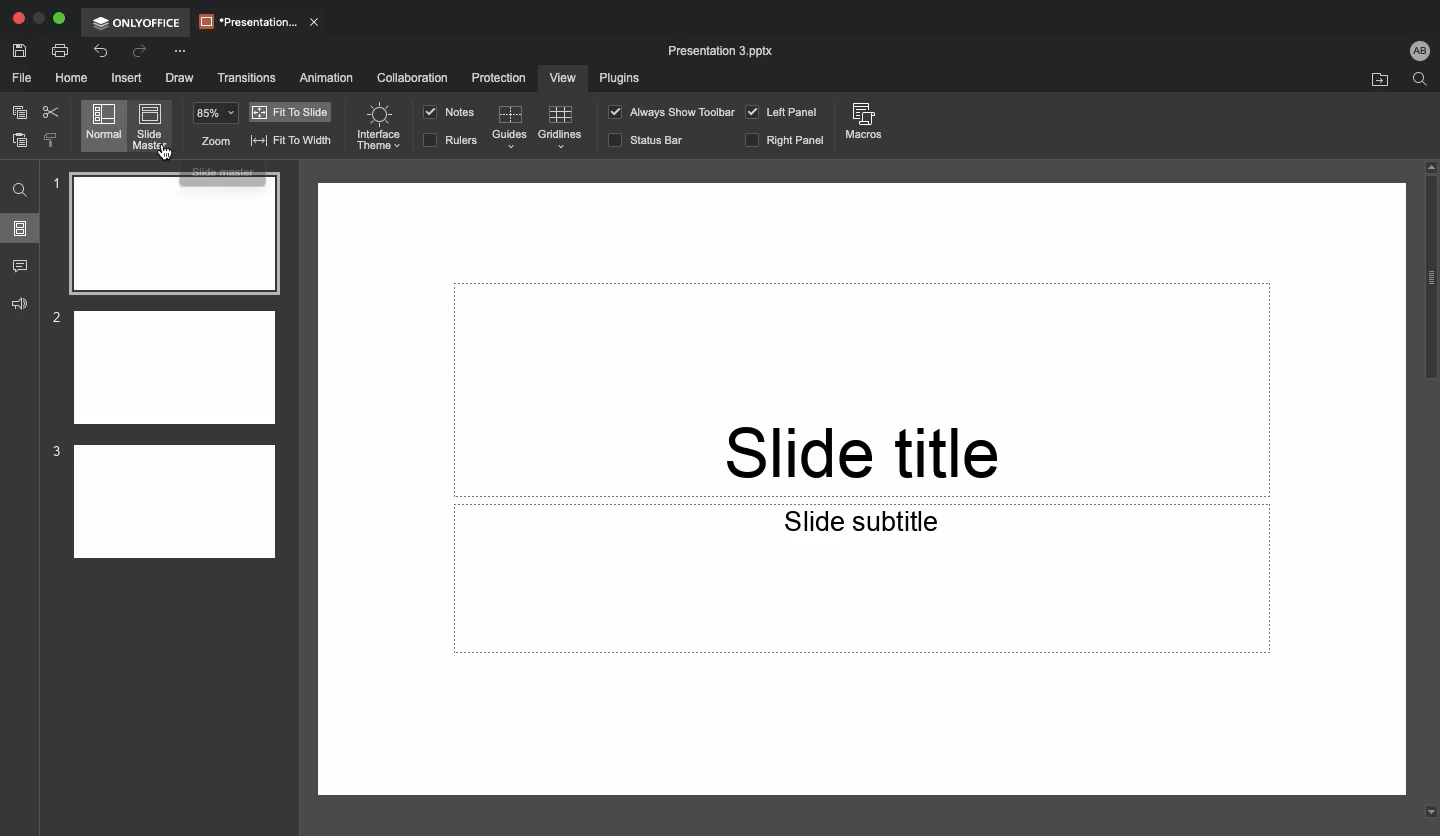  Describe the element at coordinates (170, 232) in the screenshot. I see `Slide 1` at that location.